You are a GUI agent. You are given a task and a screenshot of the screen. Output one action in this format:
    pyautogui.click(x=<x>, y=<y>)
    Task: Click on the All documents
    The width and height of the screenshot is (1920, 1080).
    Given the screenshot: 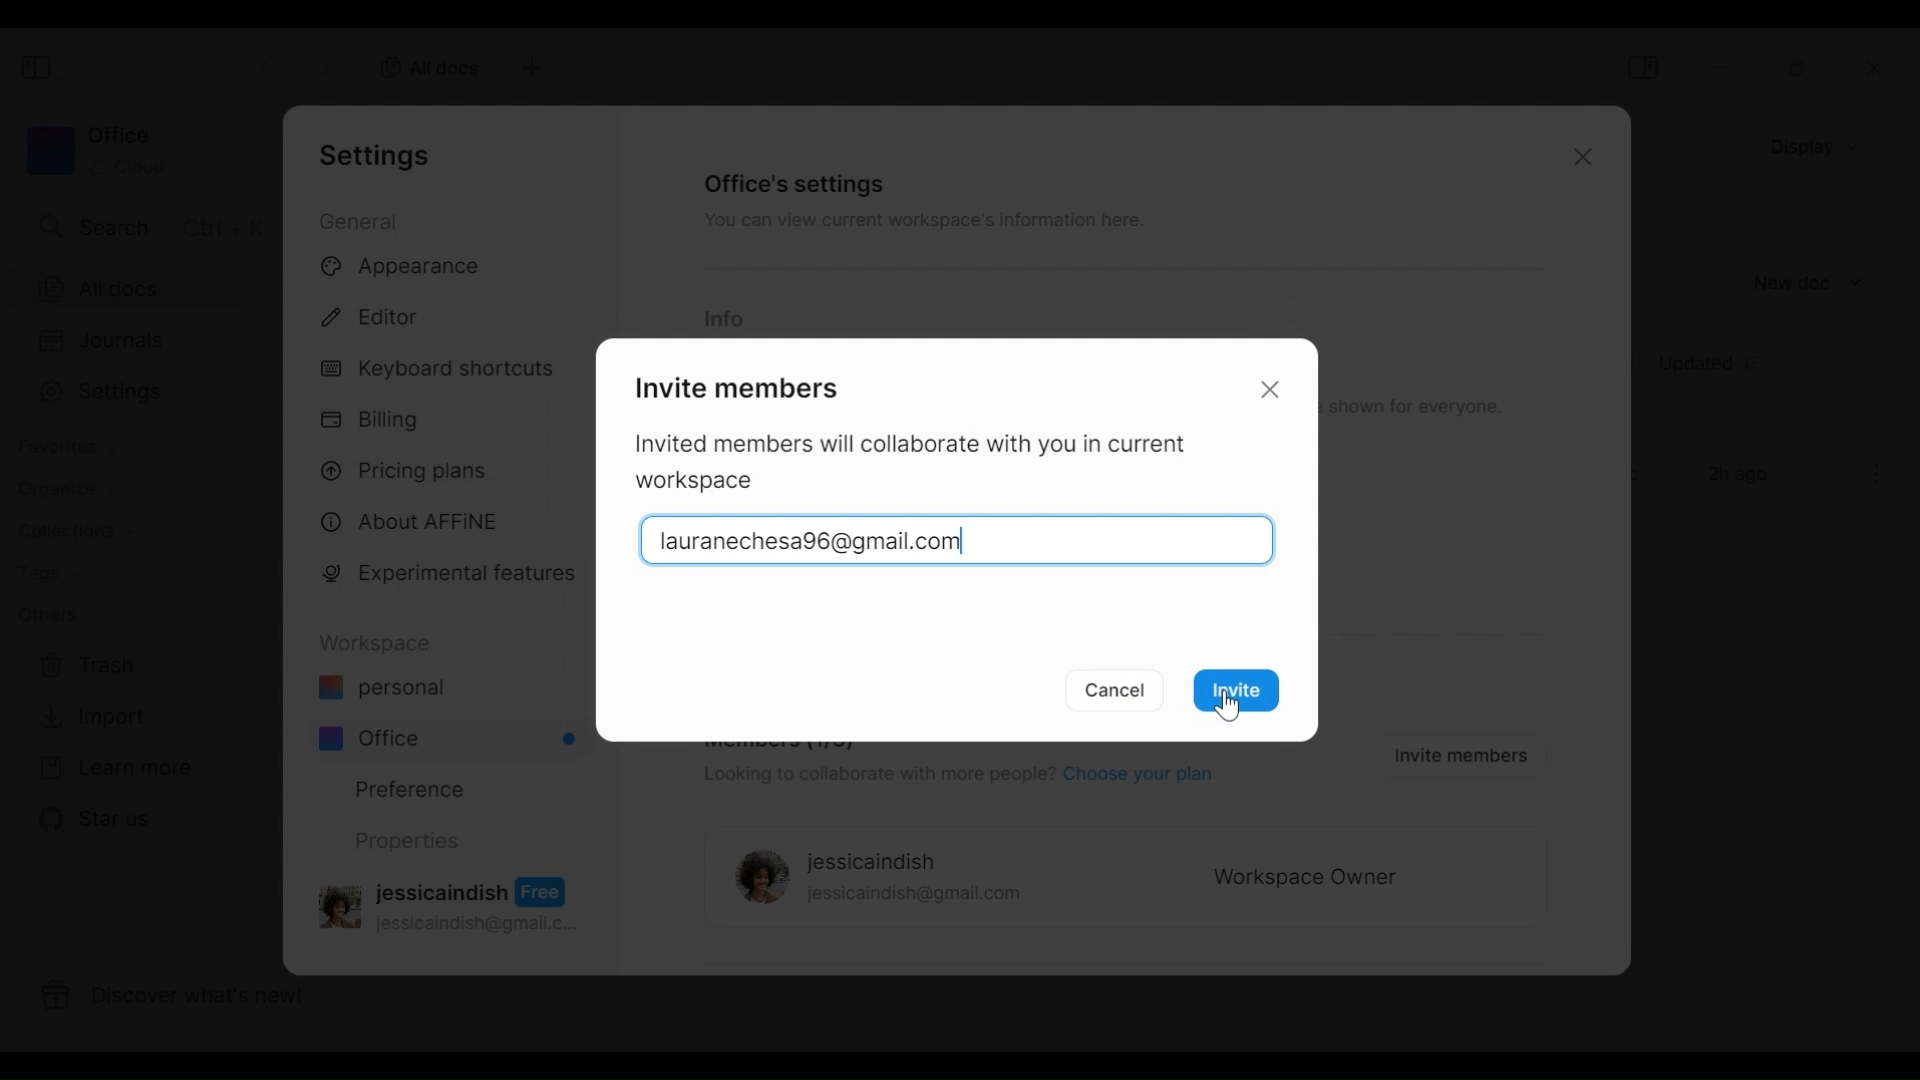 What is the action you would take?
    pyautogui.click(x=140, y=287)
    